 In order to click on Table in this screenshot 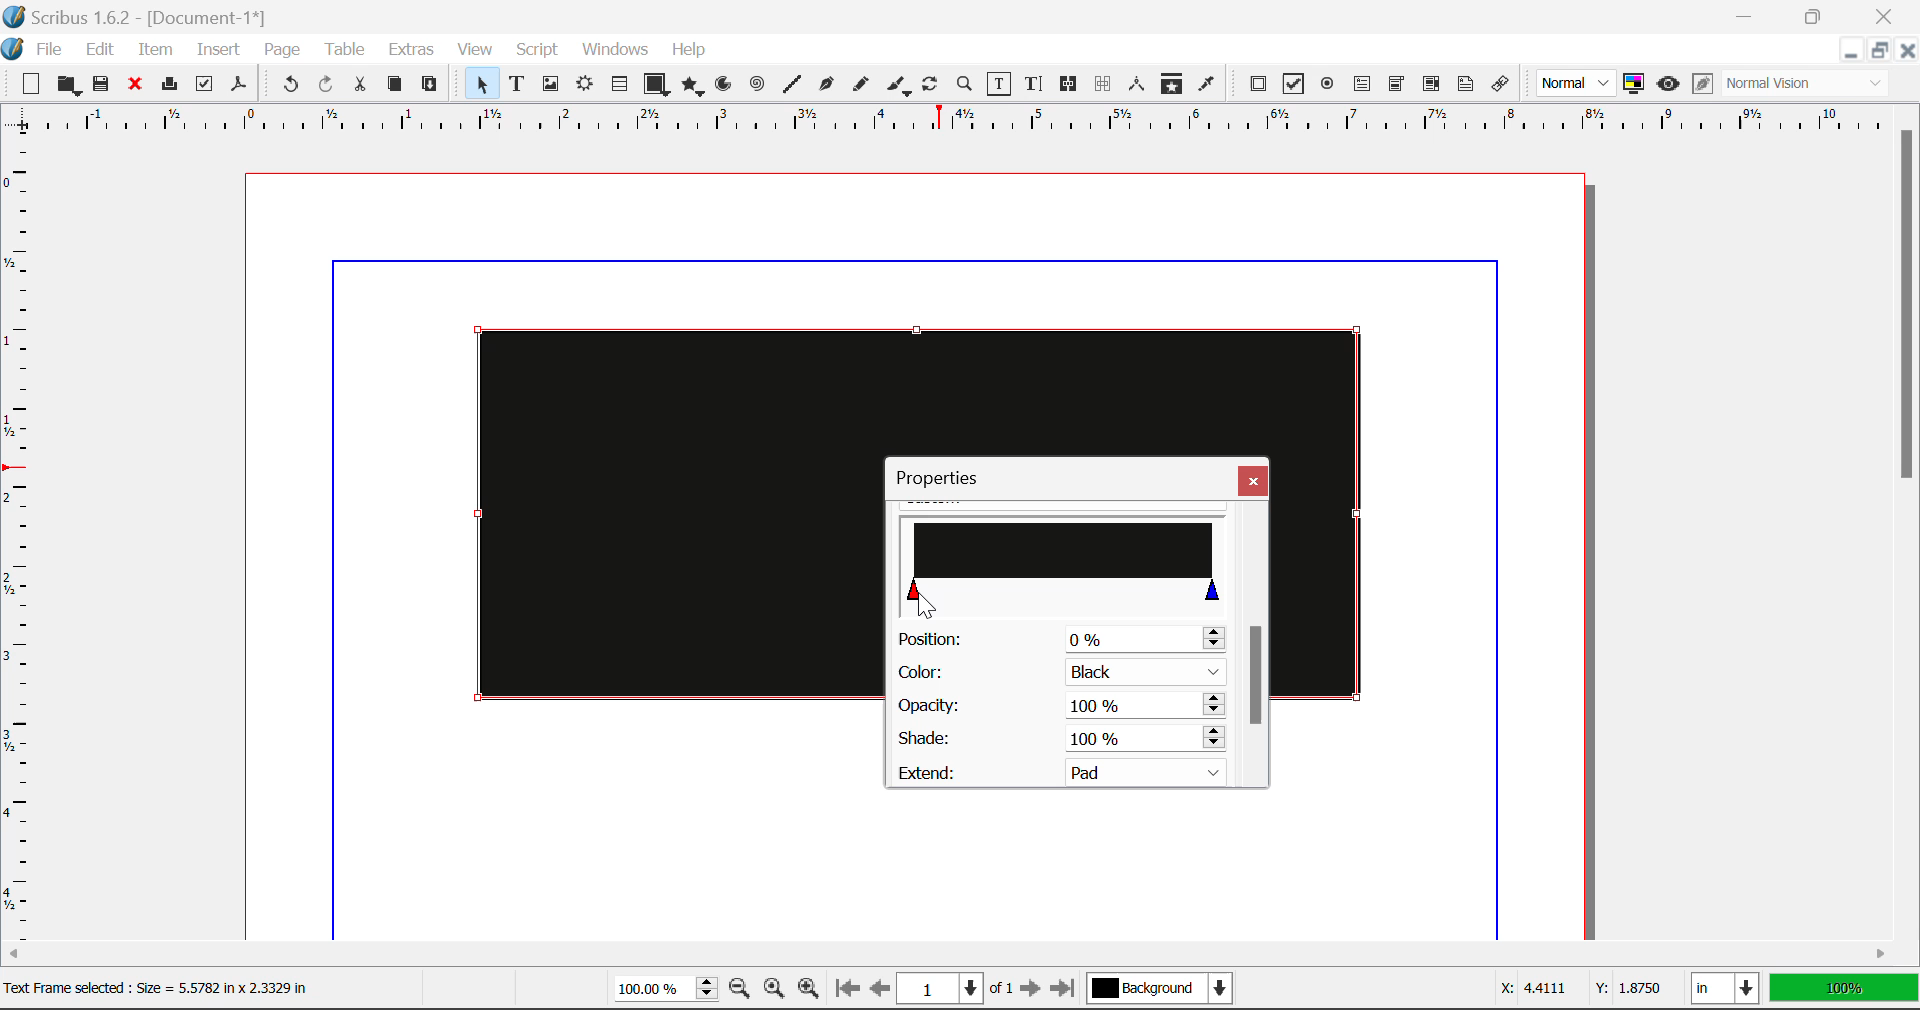, I will do `click(343, 51)`.